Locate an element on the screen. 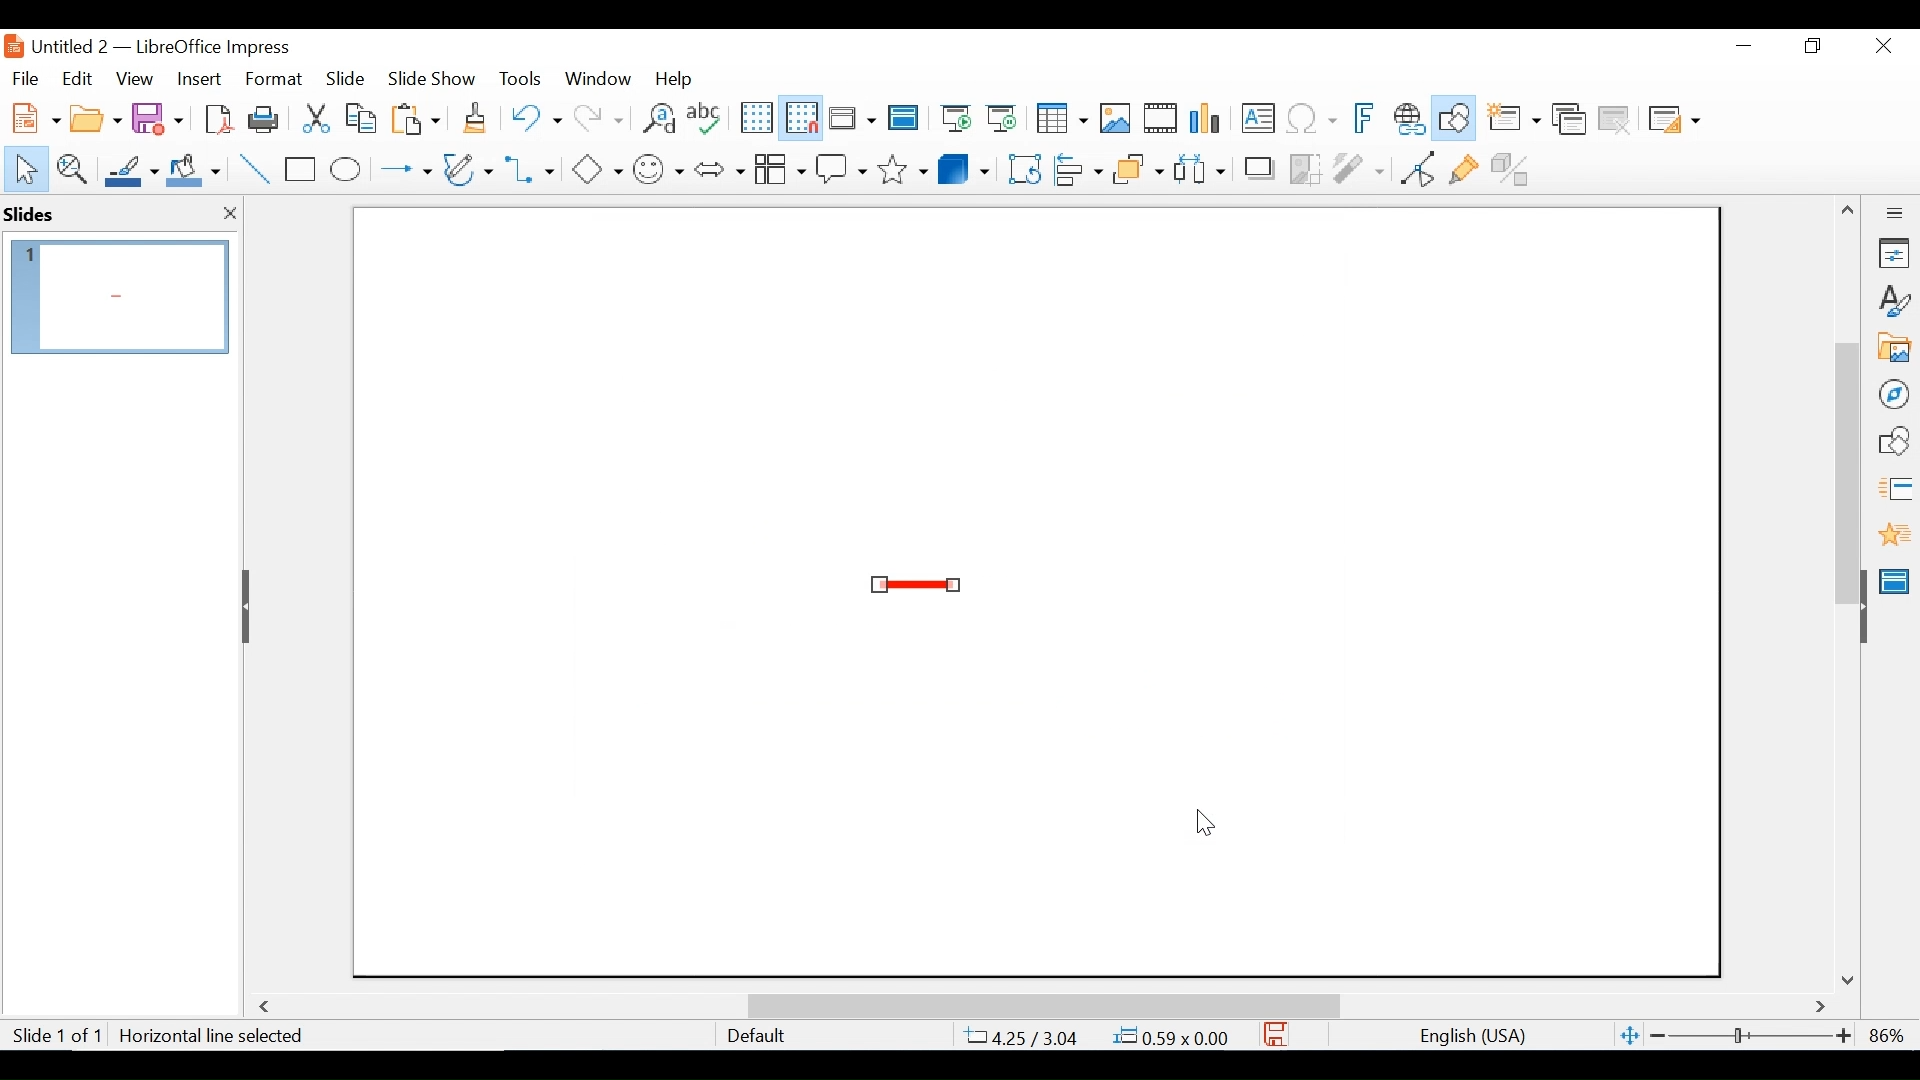 The image size is (1920, 1080). Copy is located at coordinates (363, 118).